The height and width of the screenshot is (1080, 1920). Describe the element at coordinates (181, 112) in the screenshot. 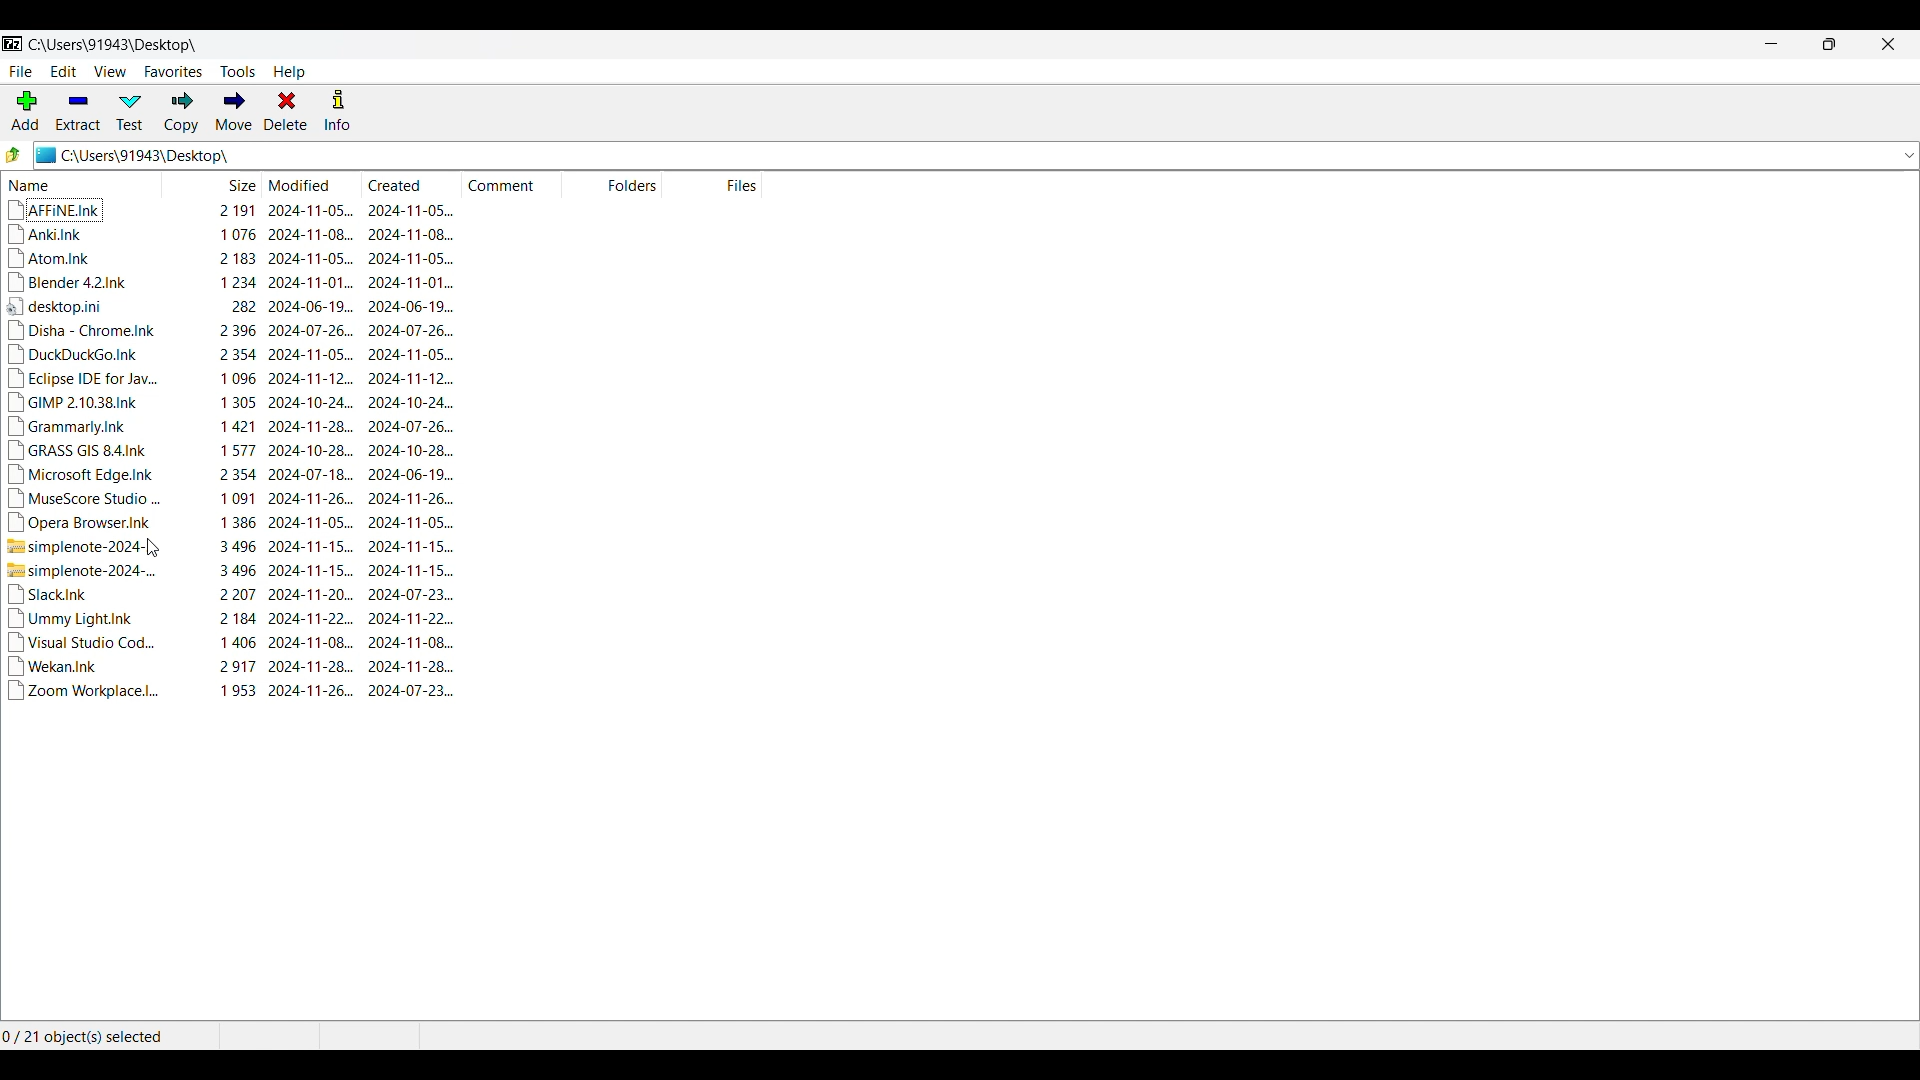

I see `Copy` at that location.